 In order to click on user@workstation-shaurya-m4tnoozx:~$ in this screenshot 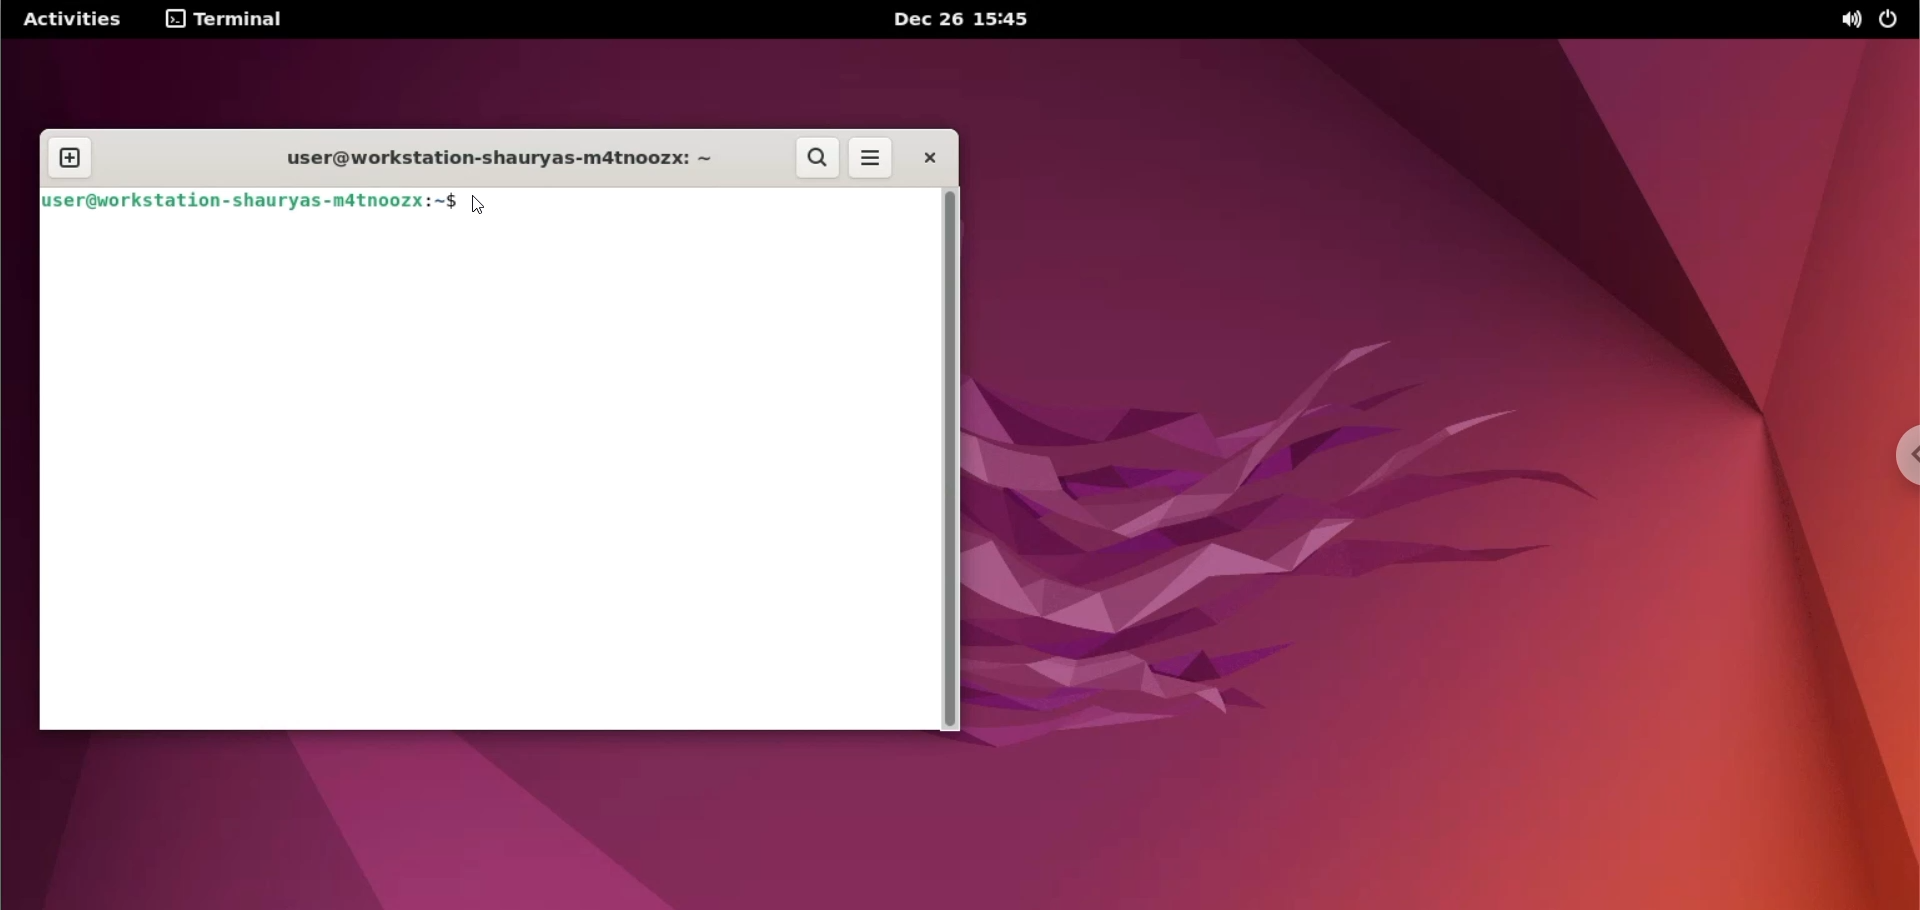, I will do `click(251, 203)`.